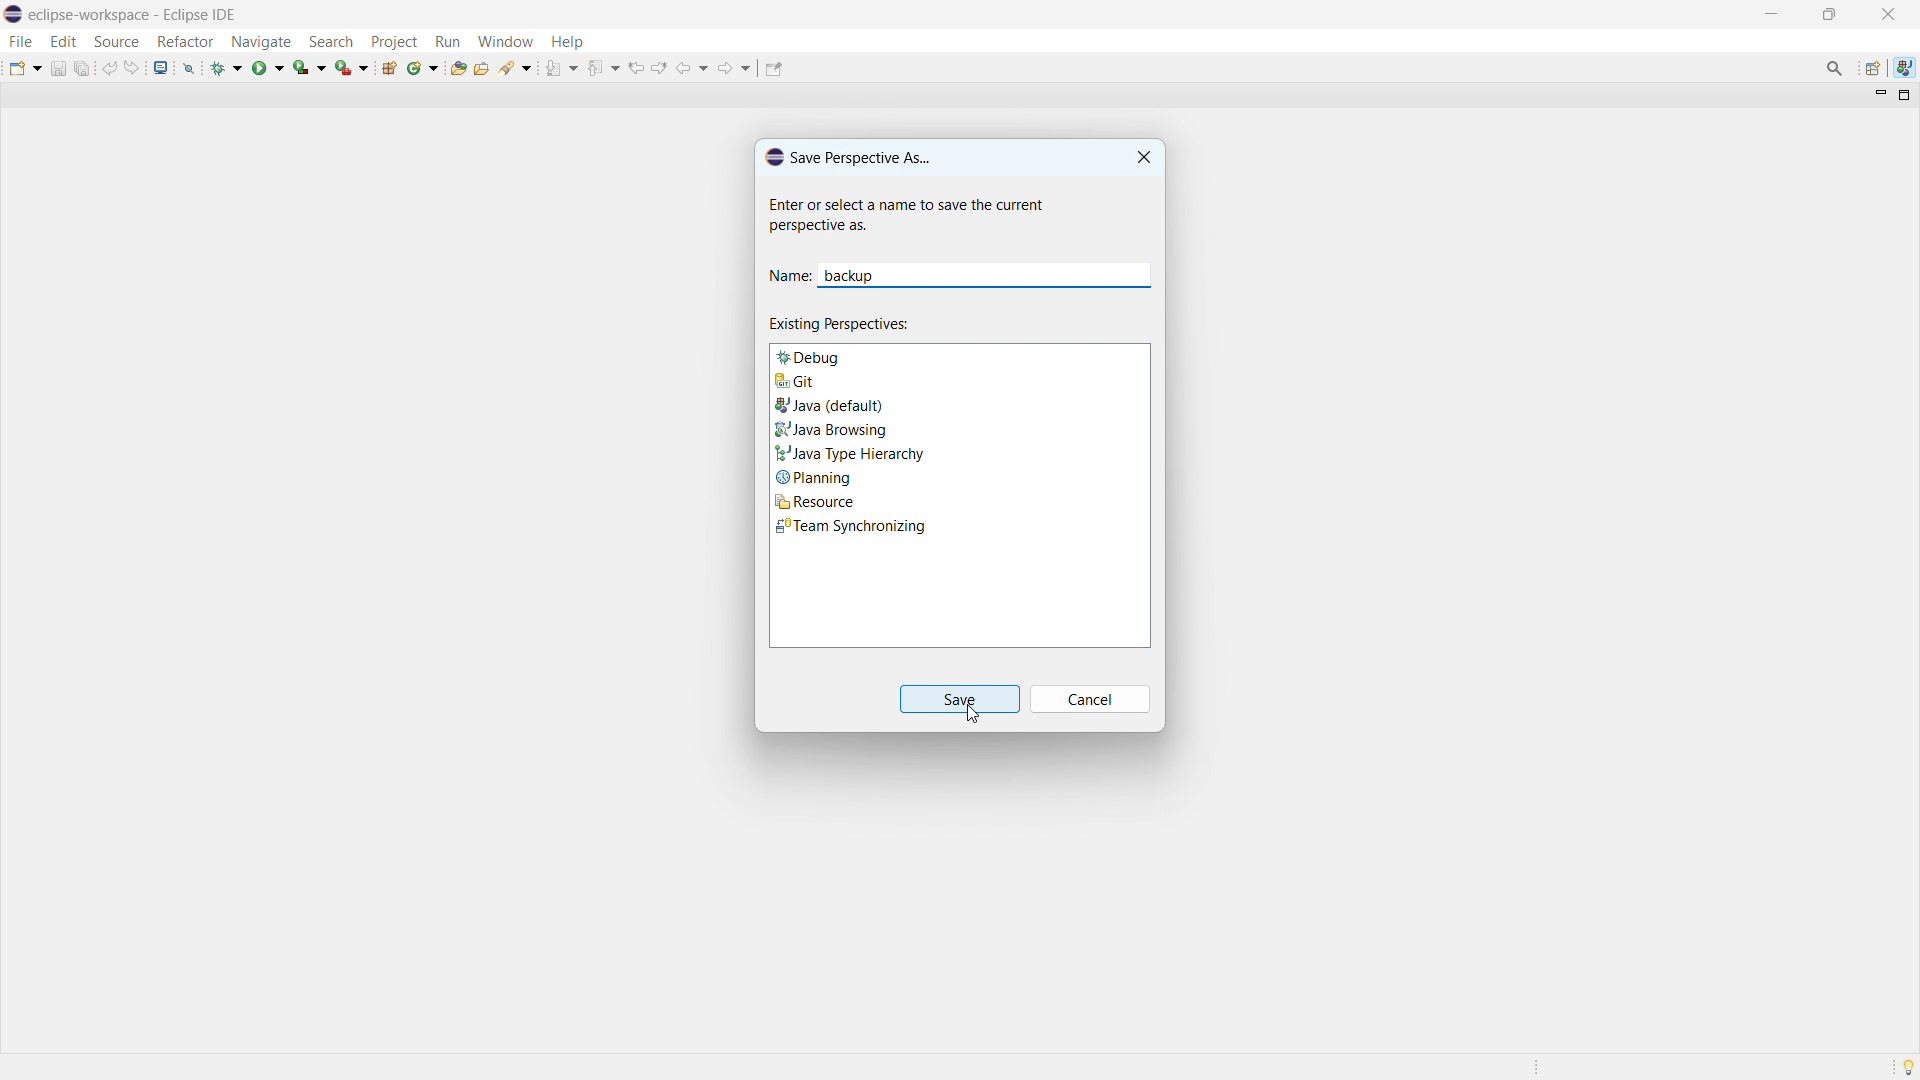 This screenshot has height=1080, width=1920. I want to click on edit, so click(64, 41).